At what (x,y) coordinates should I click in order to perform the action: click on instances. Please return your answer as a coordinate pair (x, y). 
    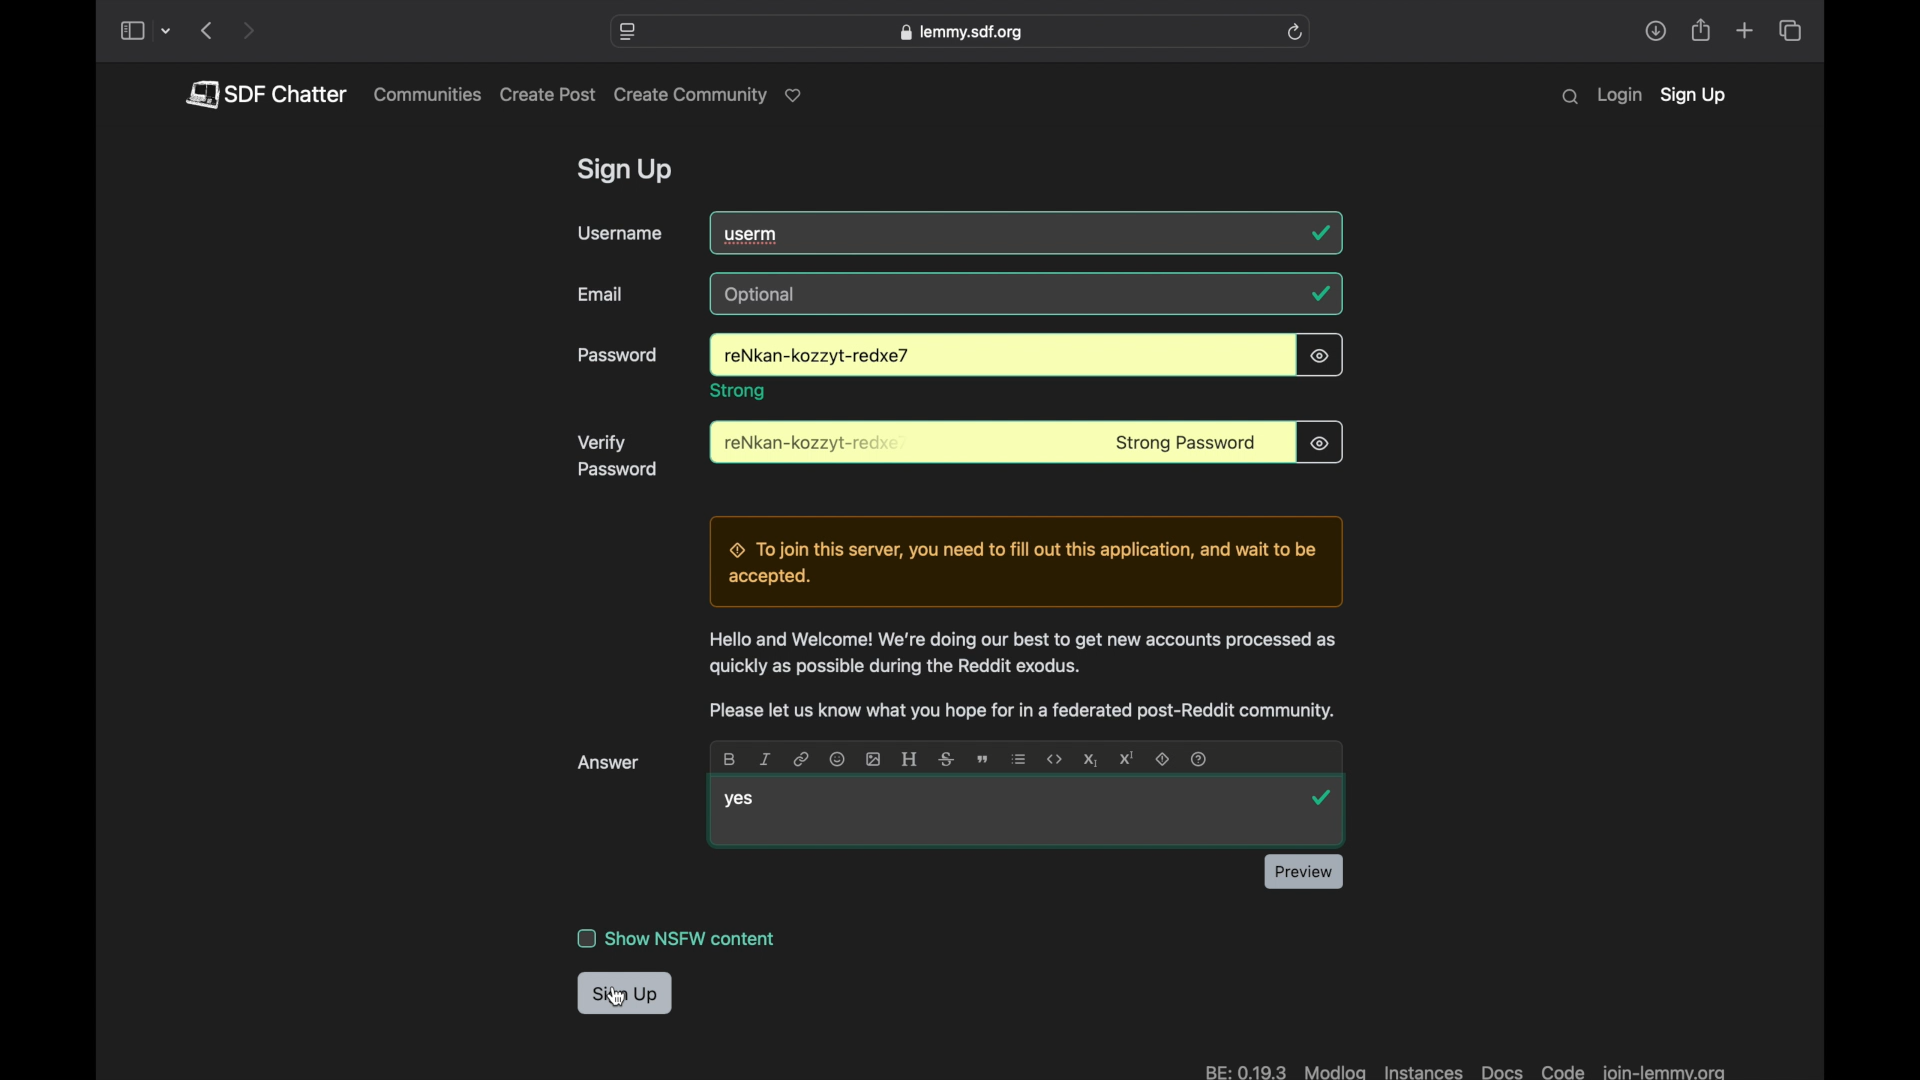
    Looking at the image, I should click on (1421, 1069).